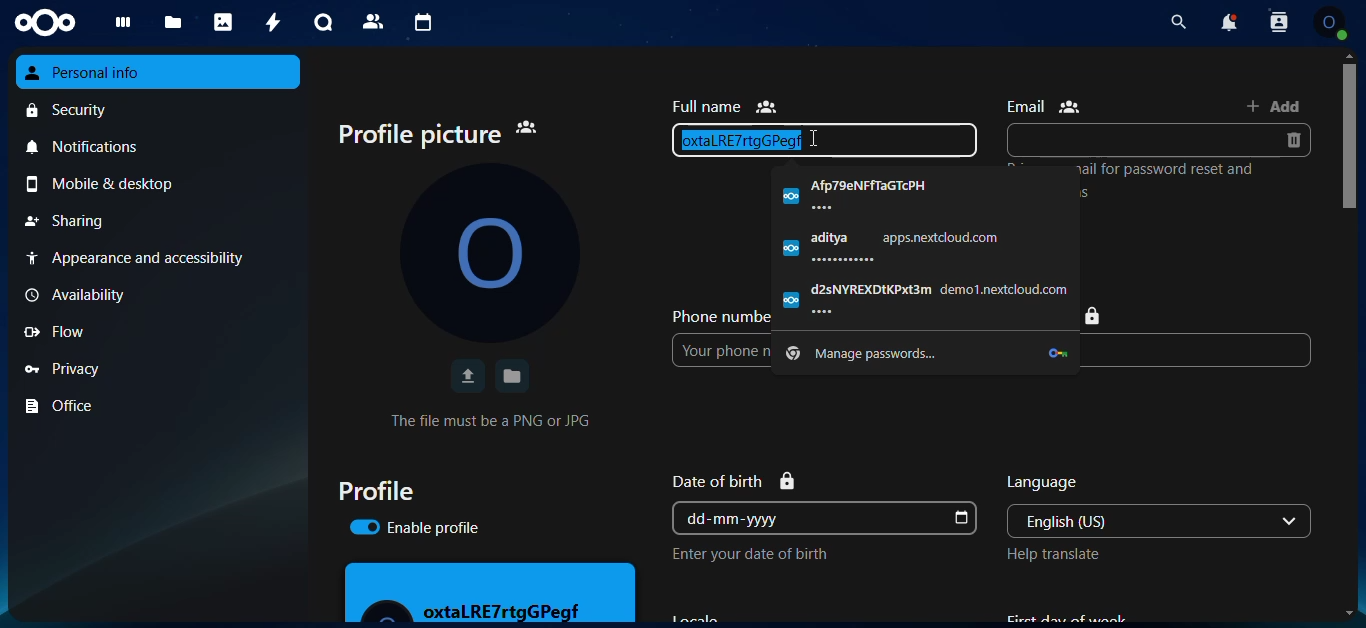 This screenshot has height=628, width=1366. Describe the element at coordinates (414, 527) in the screenshot. I see `enable profile` at that location.